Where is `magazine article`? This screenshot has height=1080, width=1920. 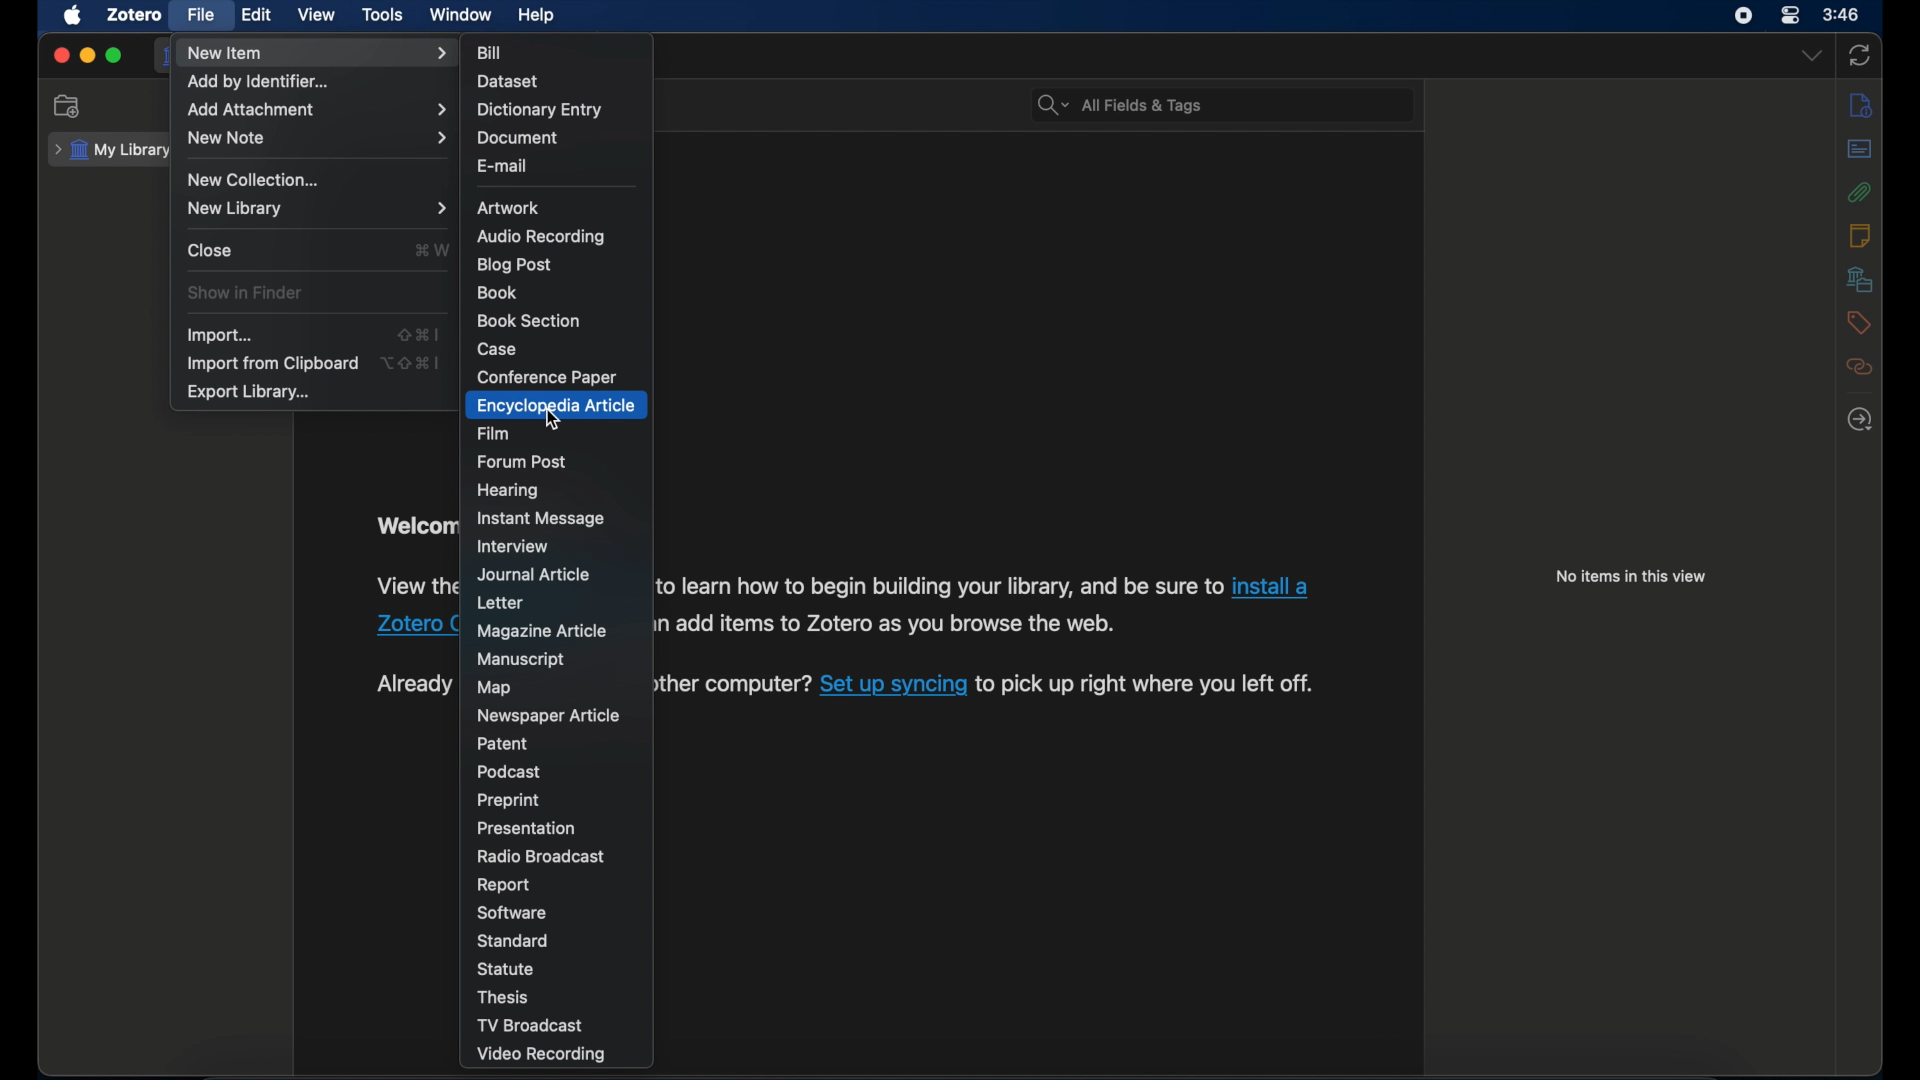
magazine article is located at coordinates (546, 632).